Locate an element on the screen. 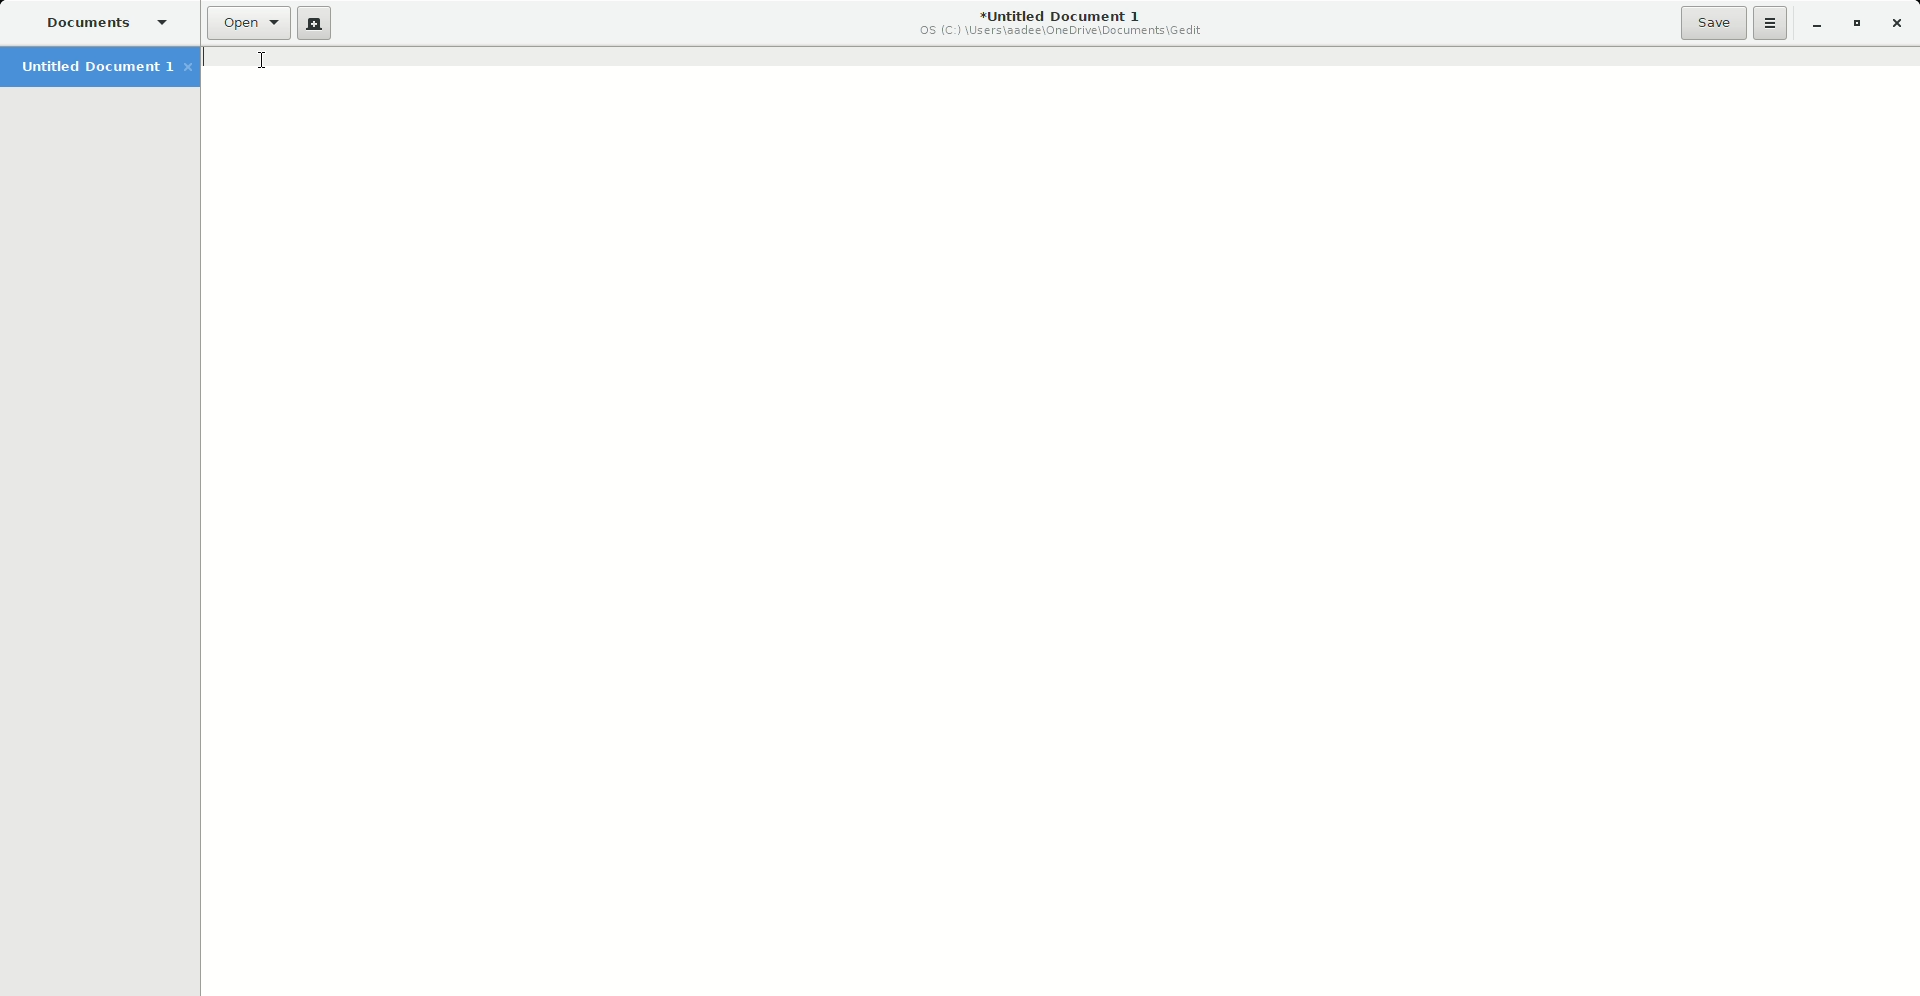  Close is located at coordinates (1900, 24).